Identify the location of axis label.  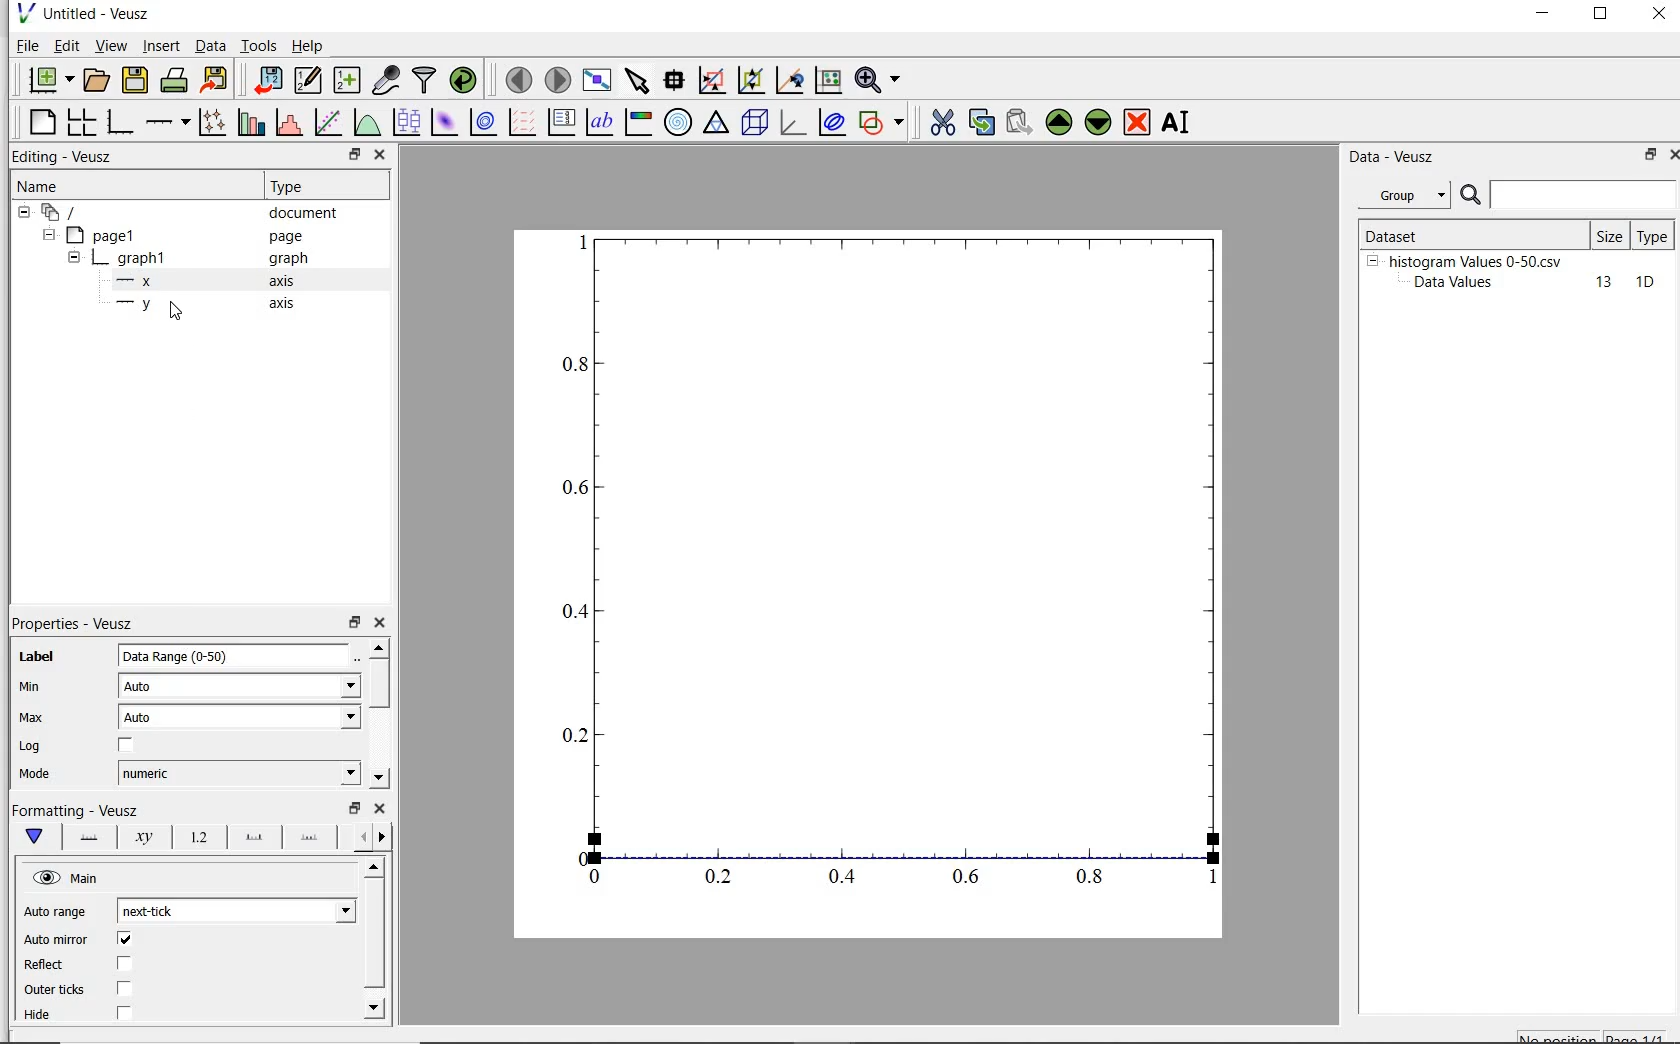
(145, 837).